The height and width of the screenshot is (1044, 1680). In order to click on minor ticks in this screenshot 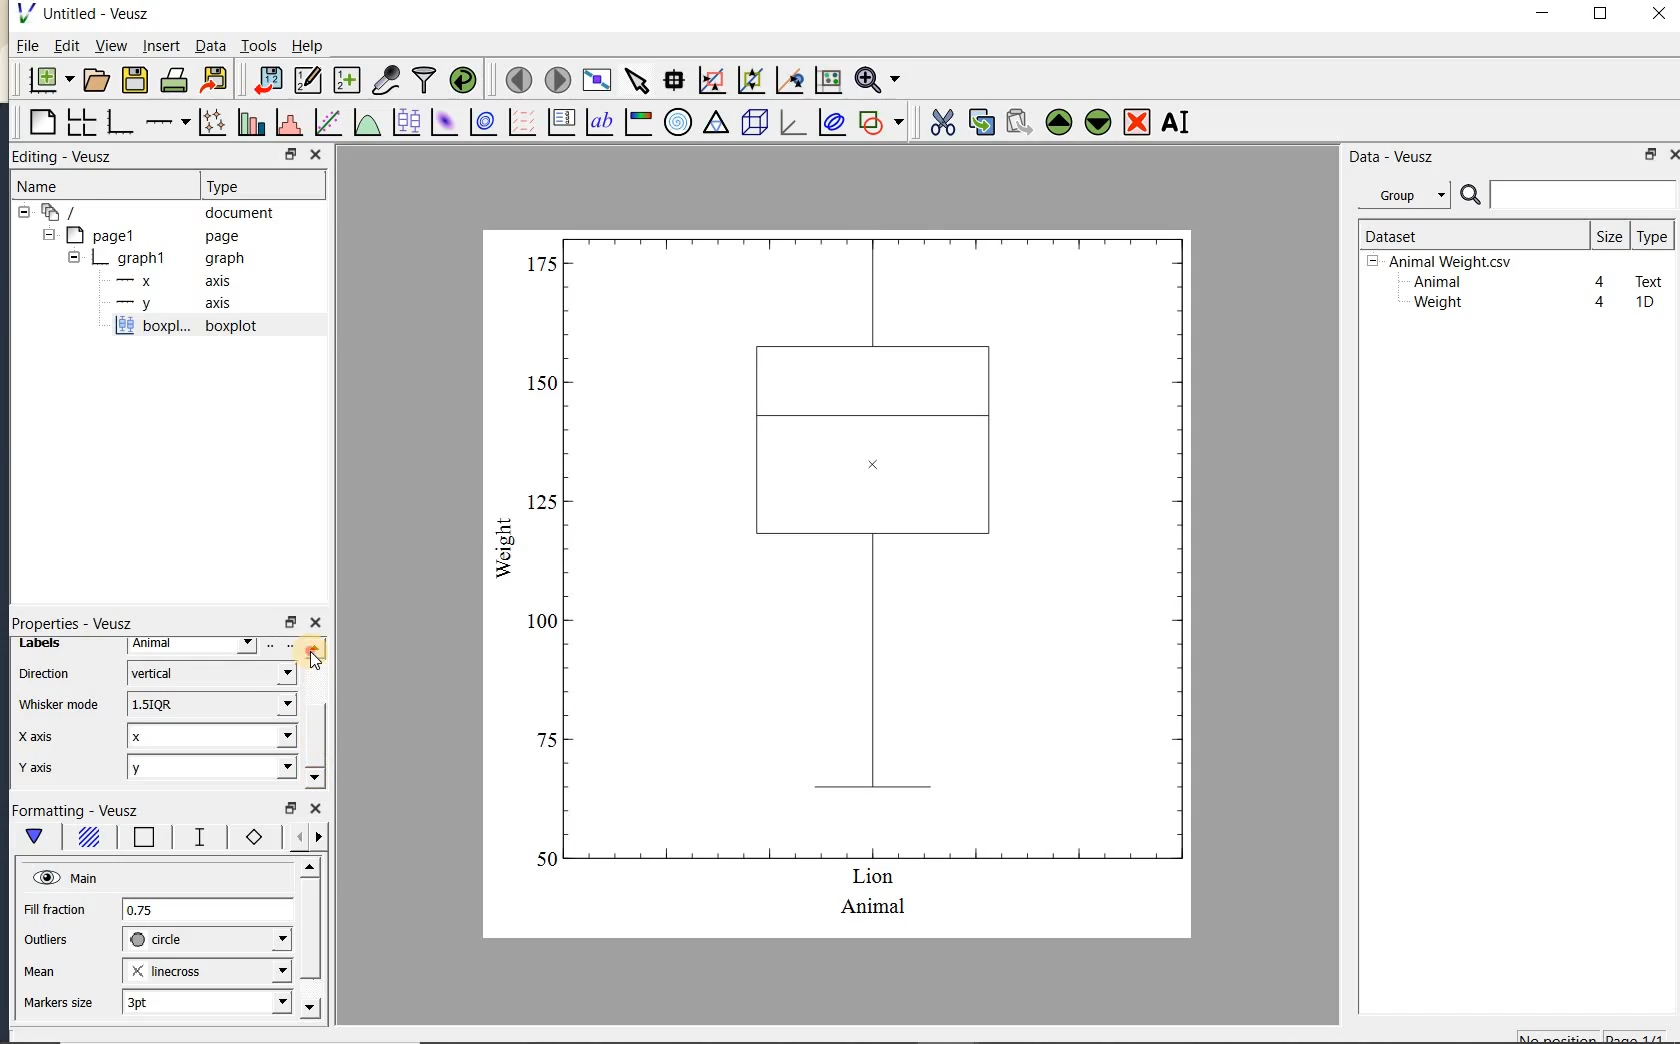, I will do `click(302, 837)`.